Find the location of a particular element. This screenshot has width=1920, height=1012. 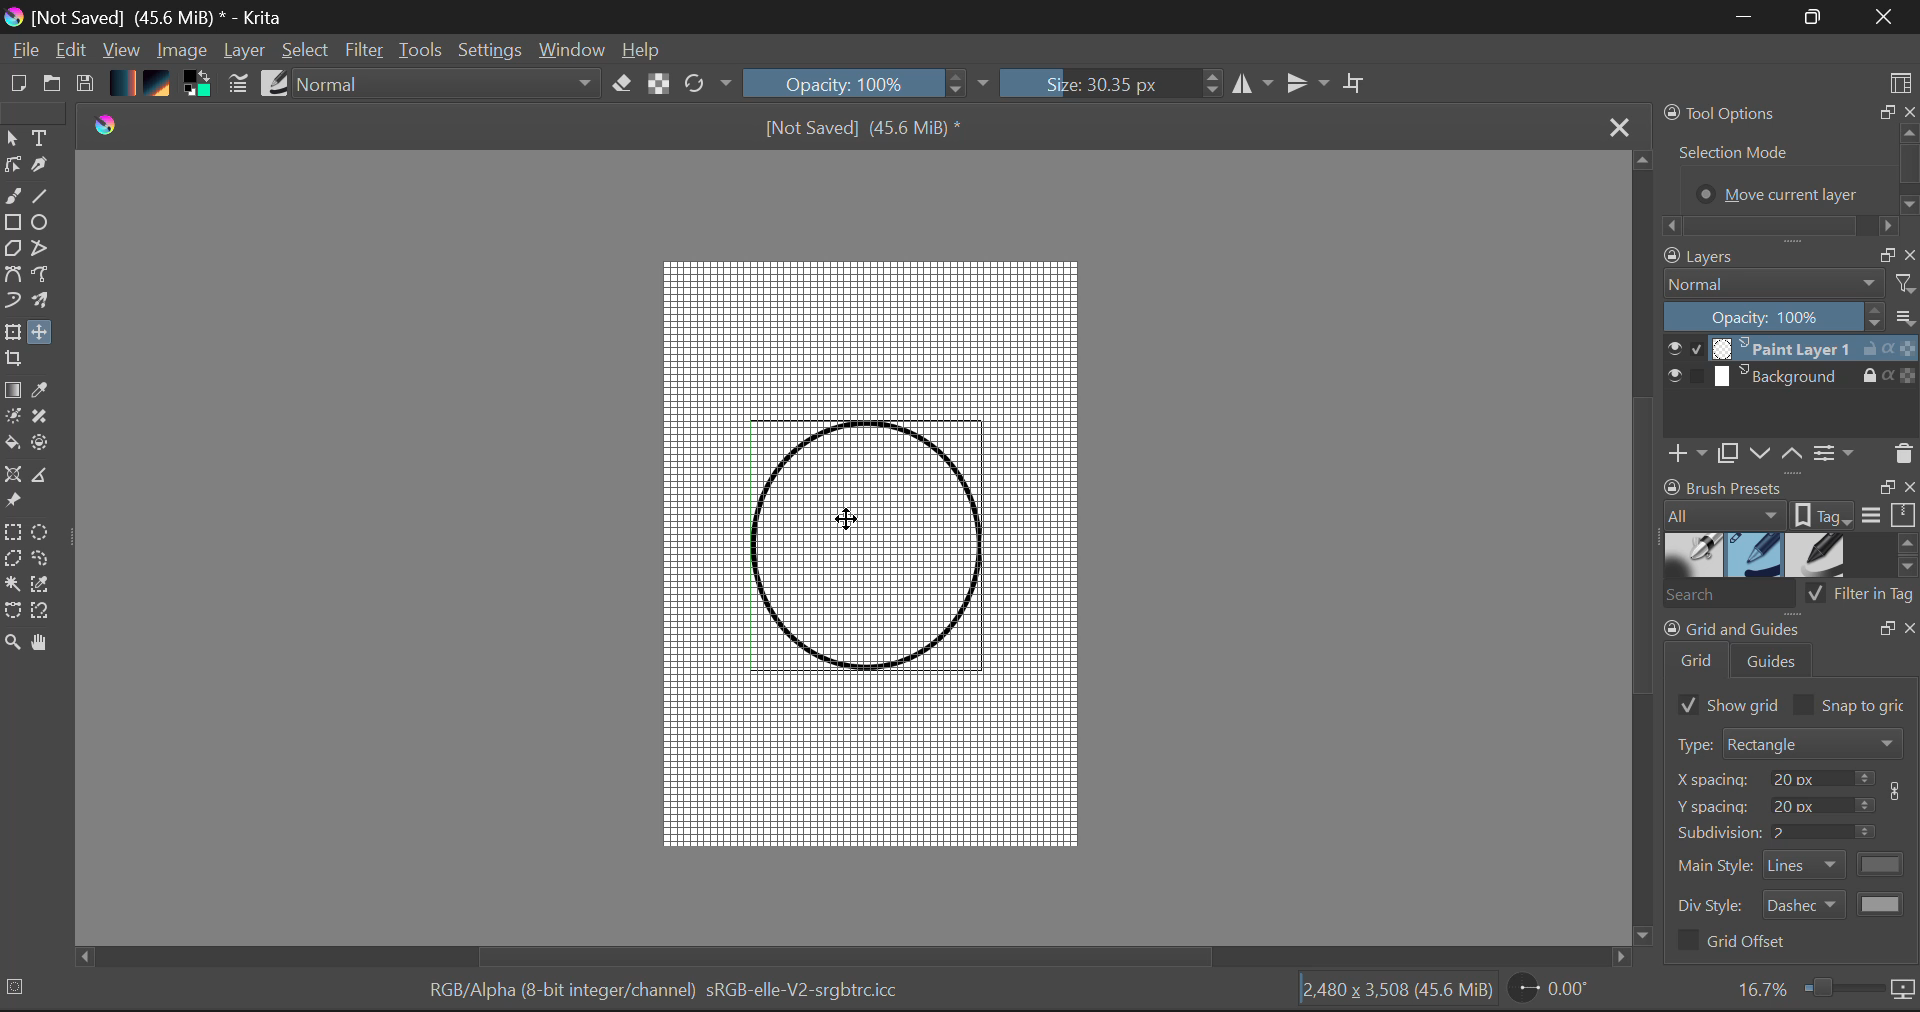

Magnetic Selection is located at coordinates (38, 611).